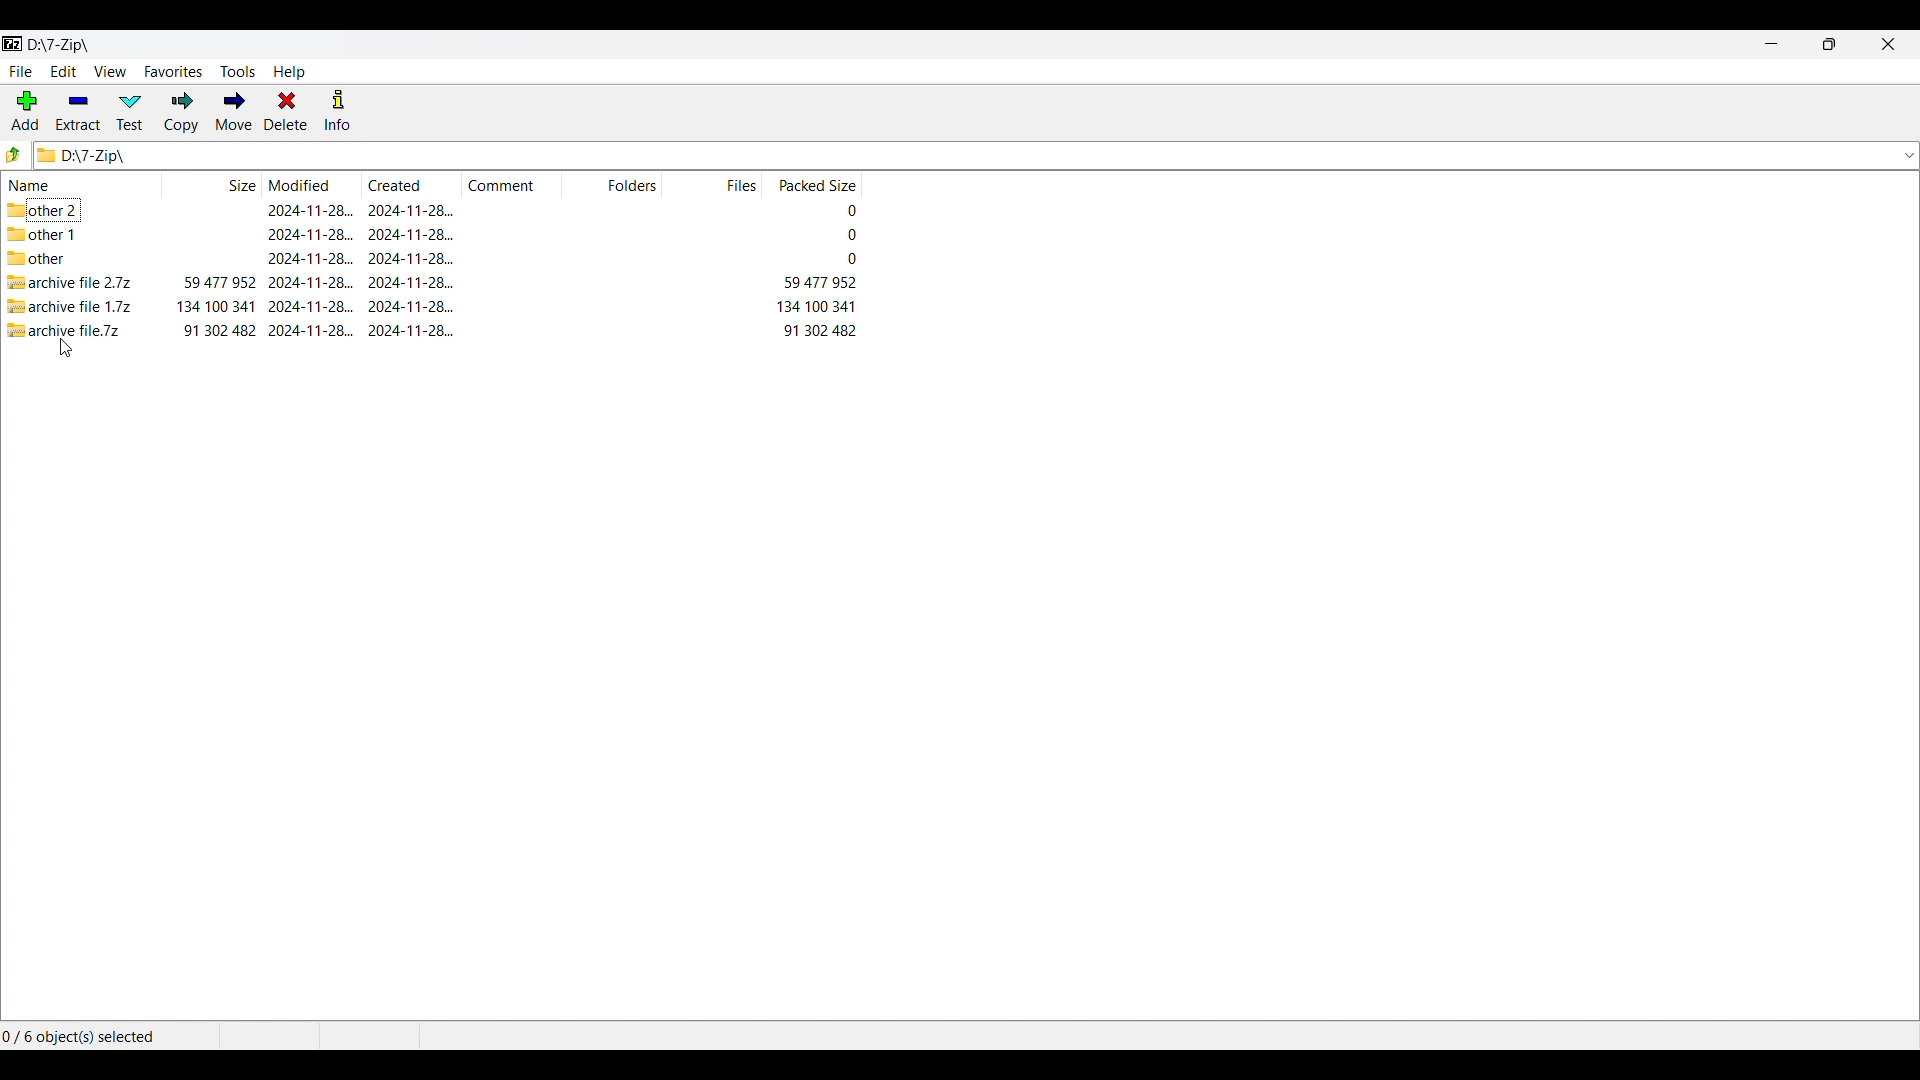  What do you see at coordinates (849, 234) in the screenshot?
I see `packed size` at bounding box center [849, 234].